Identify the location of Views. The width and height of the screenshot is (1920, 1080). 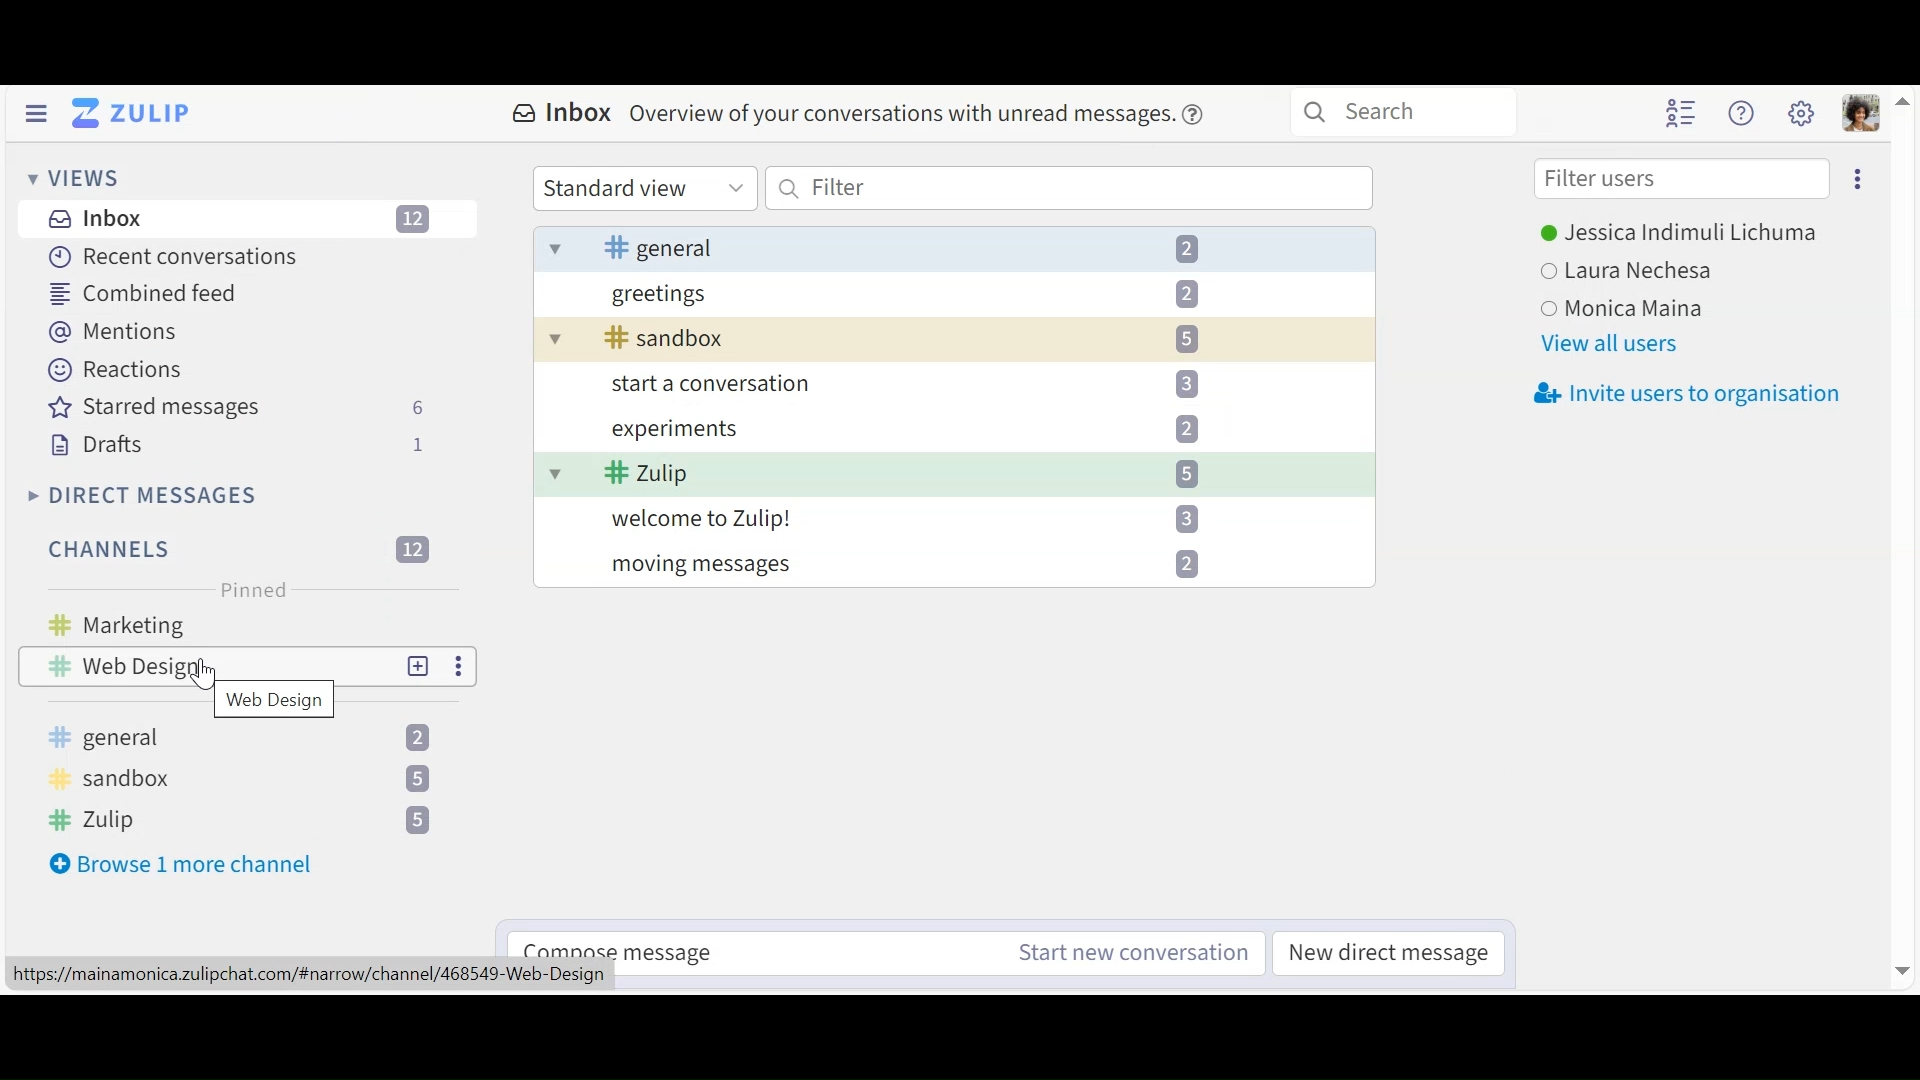
(71, 180).